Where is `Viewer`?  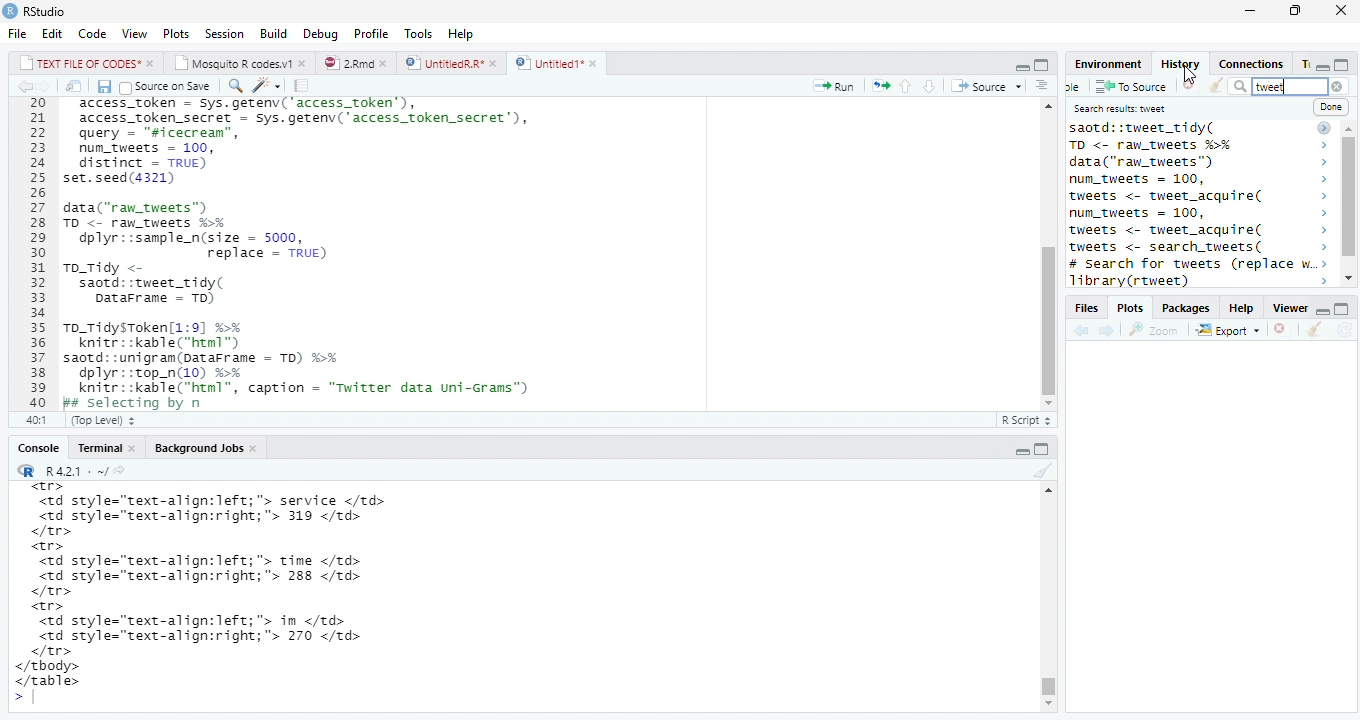
Viewer is located at coordinates (1287, 307).